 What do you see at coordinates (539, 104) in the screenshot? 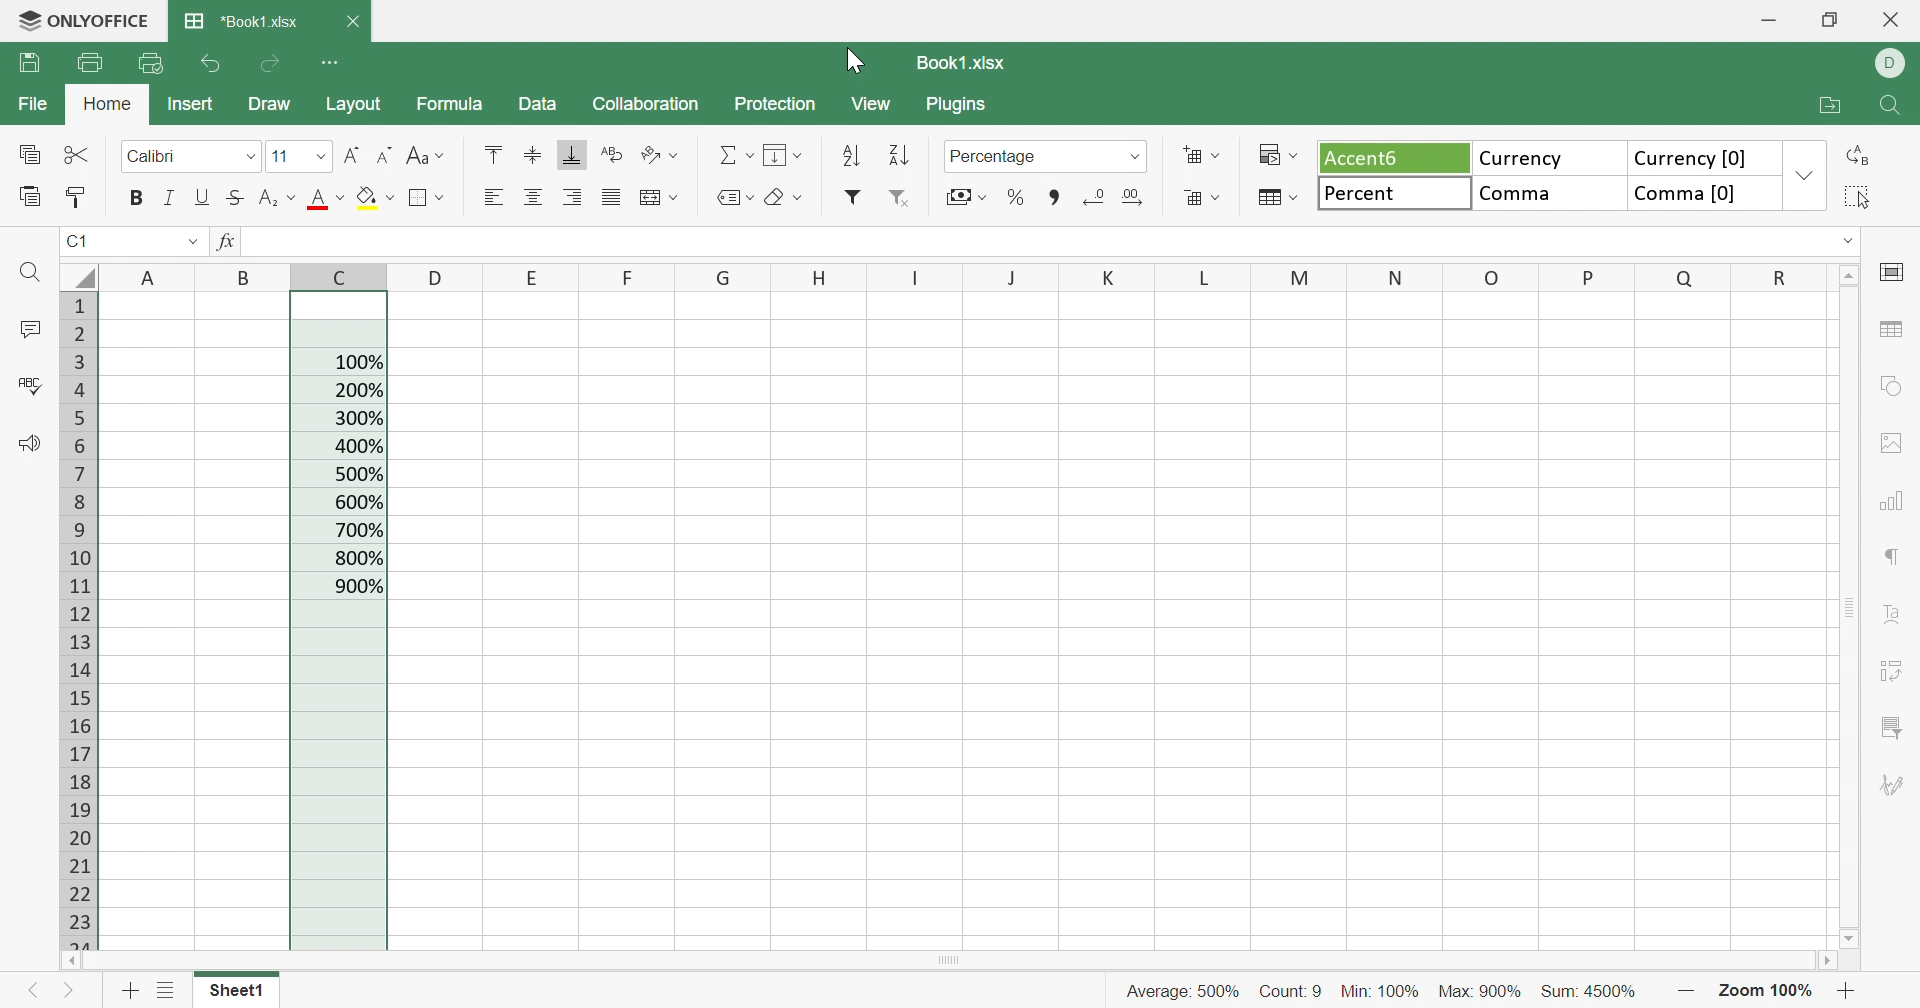
I see `Data` at bounding box center [539, 104].